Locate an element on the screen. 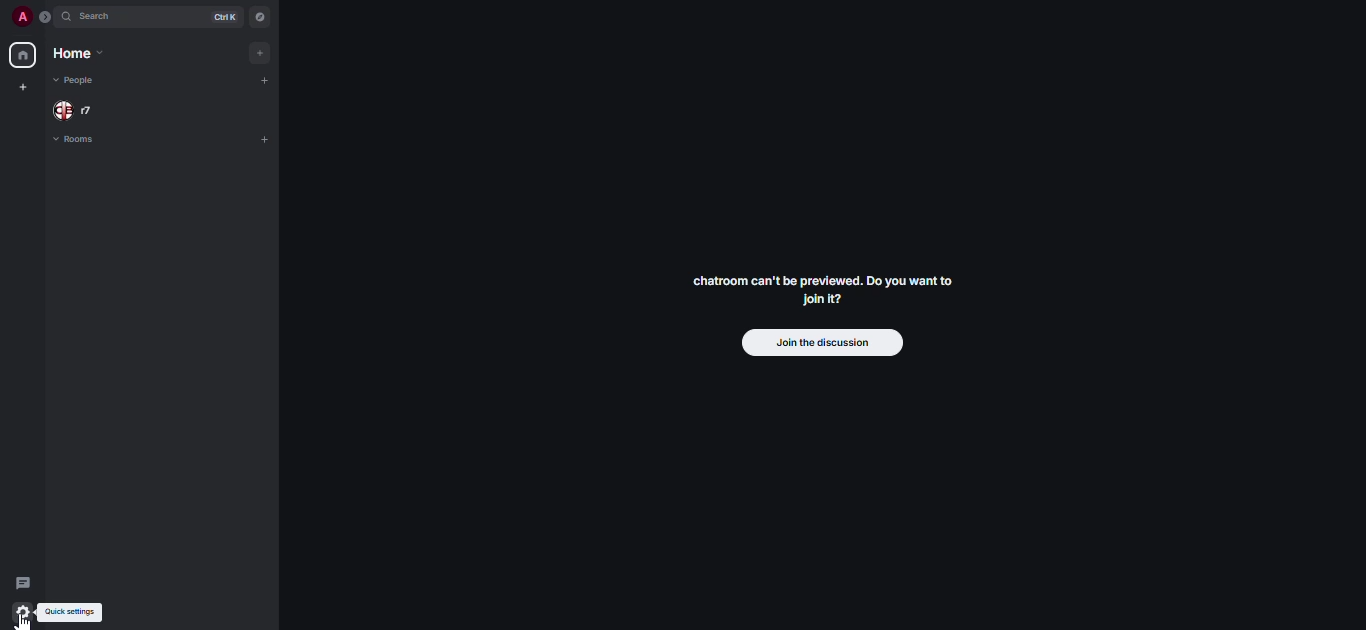 Image resolution: width=1366 pixels, height=630 pixels. create myspace is located at coordinates (21, 86).